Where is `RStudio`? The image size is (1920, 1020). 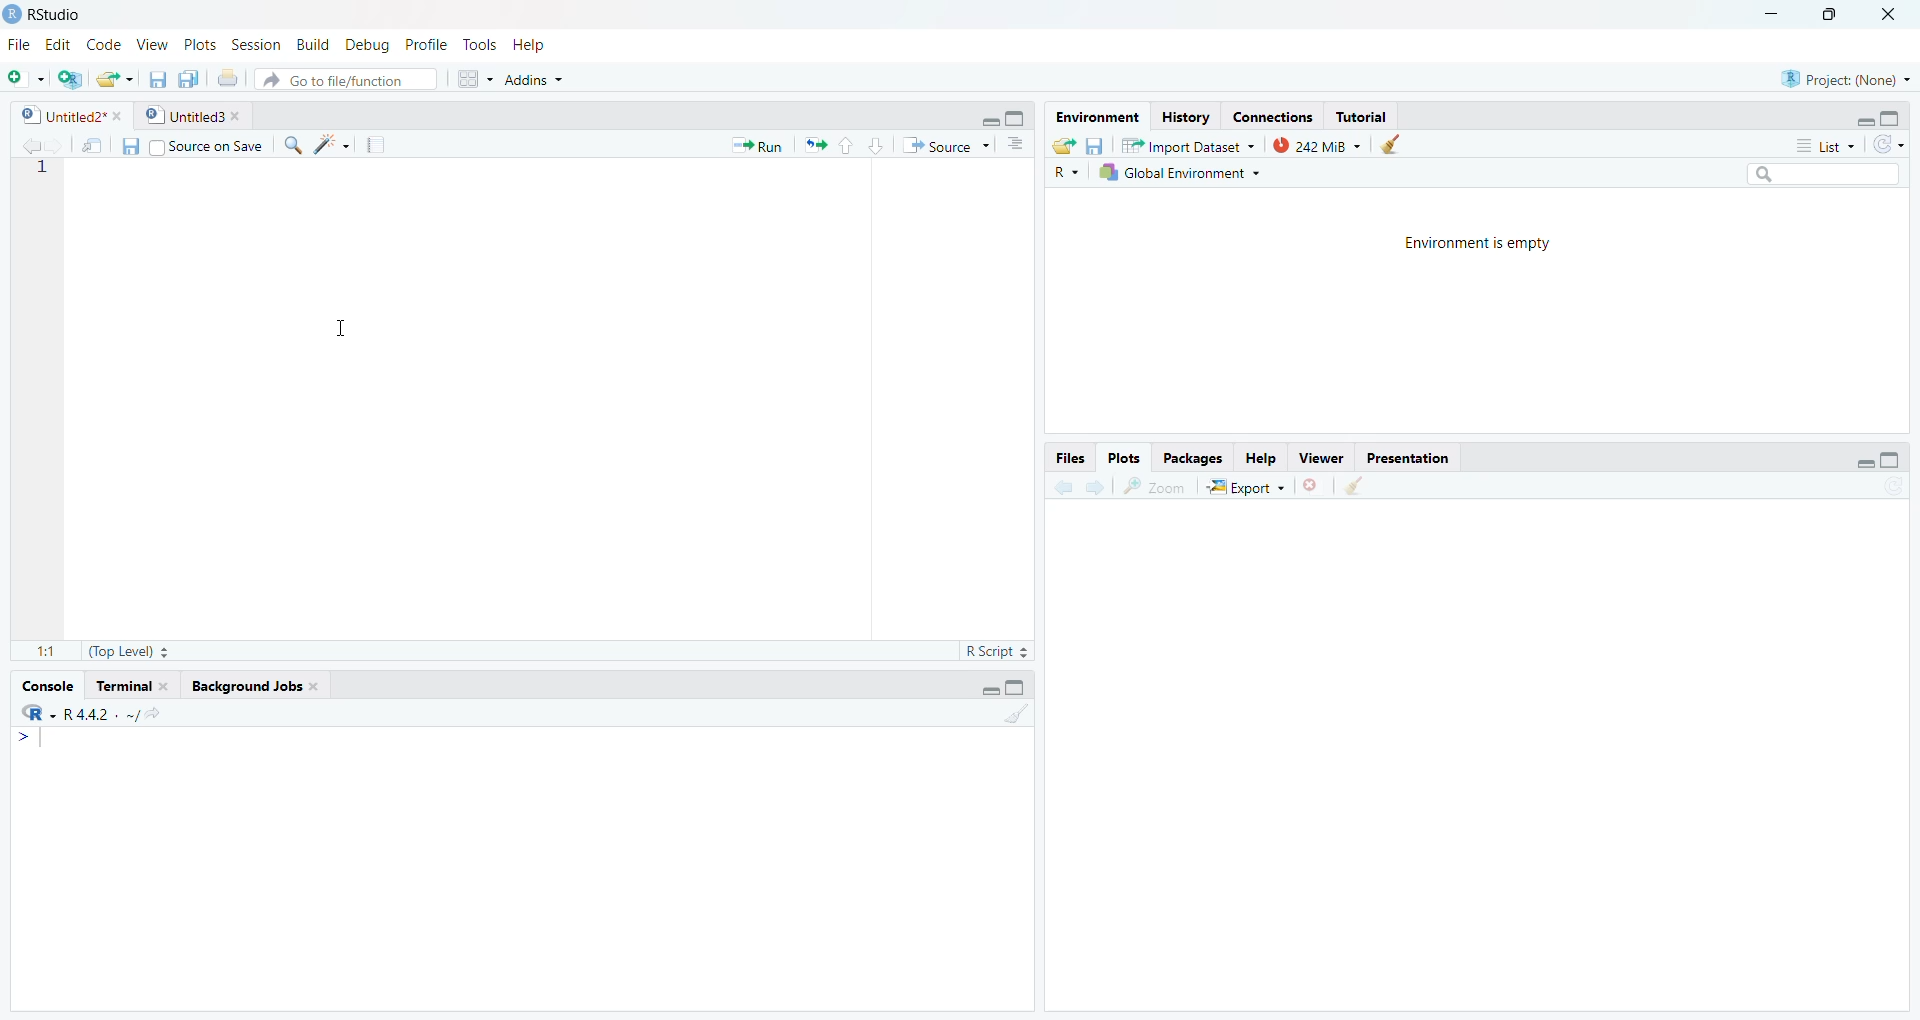
RStudio is located at coordinates (62, 15).